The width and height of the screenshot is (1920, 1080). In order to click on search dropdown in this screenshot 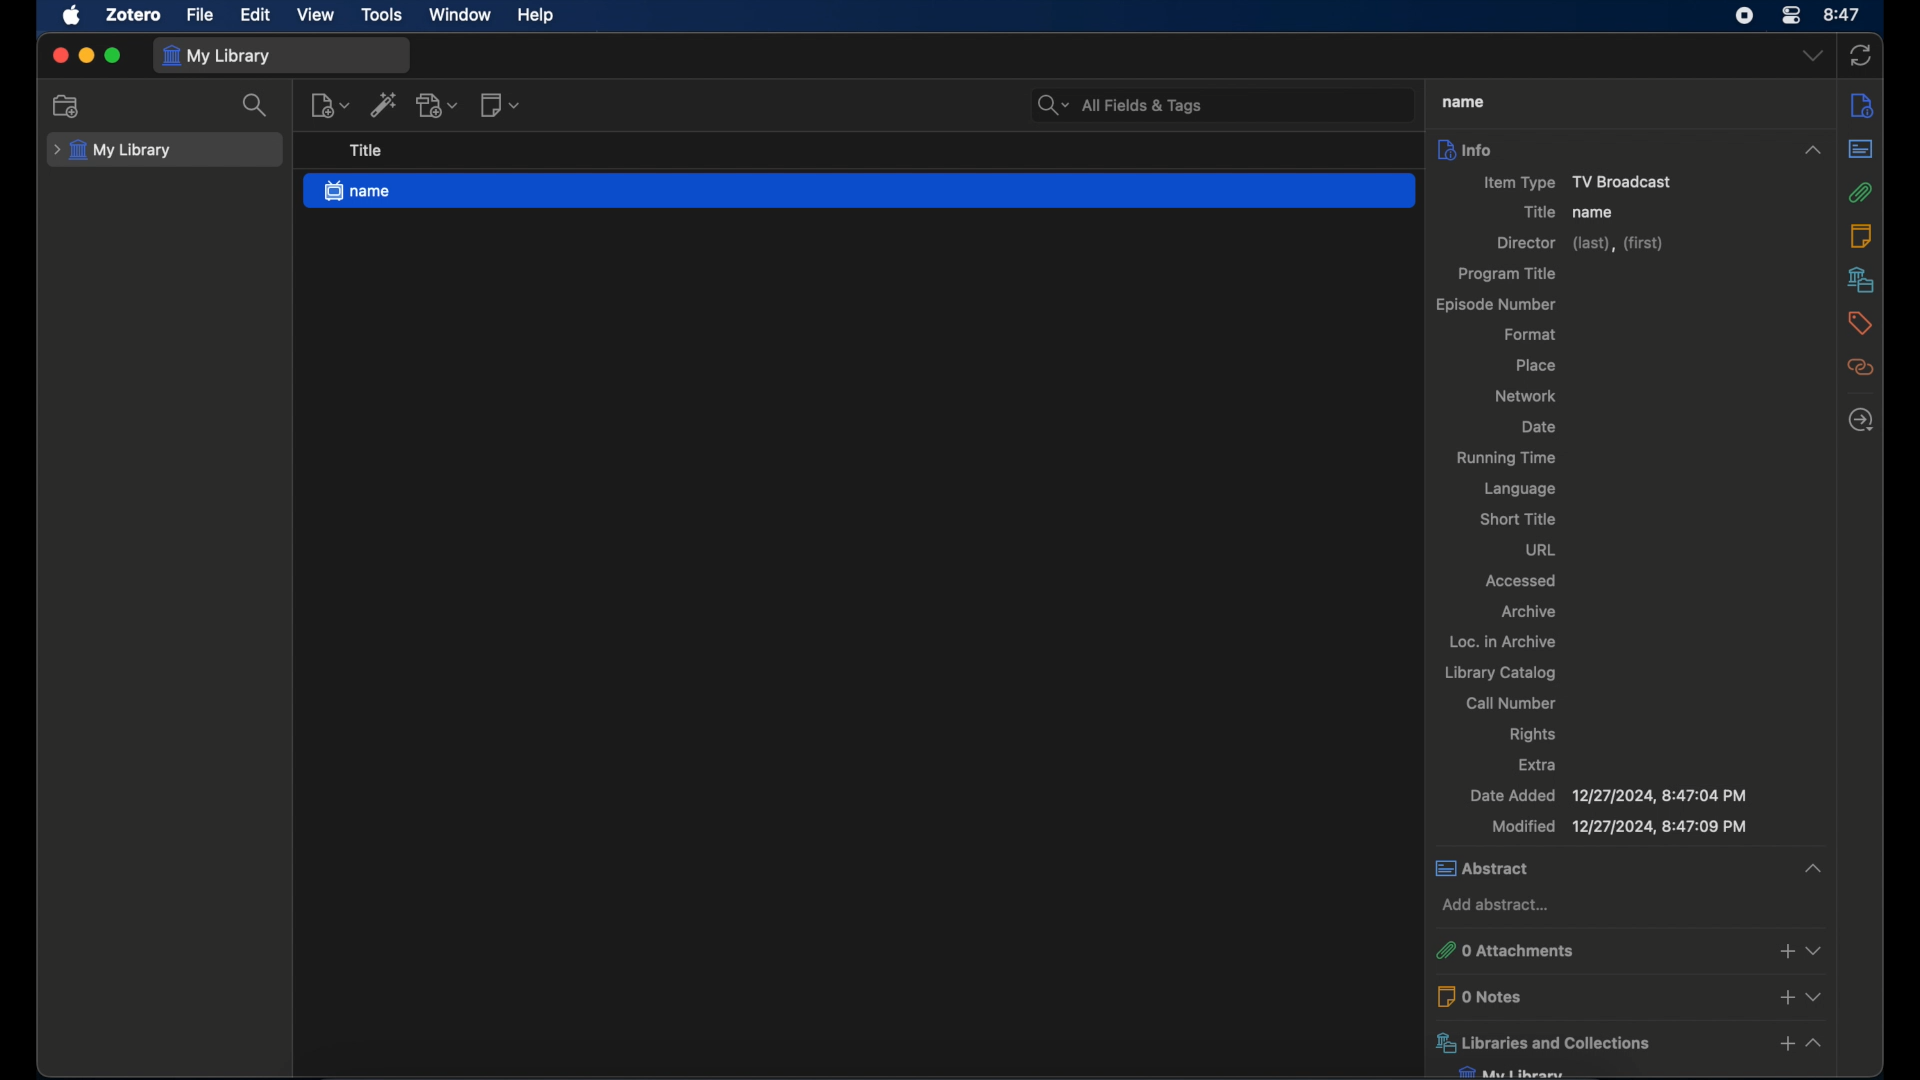, I will do `click(1050, 102)`.